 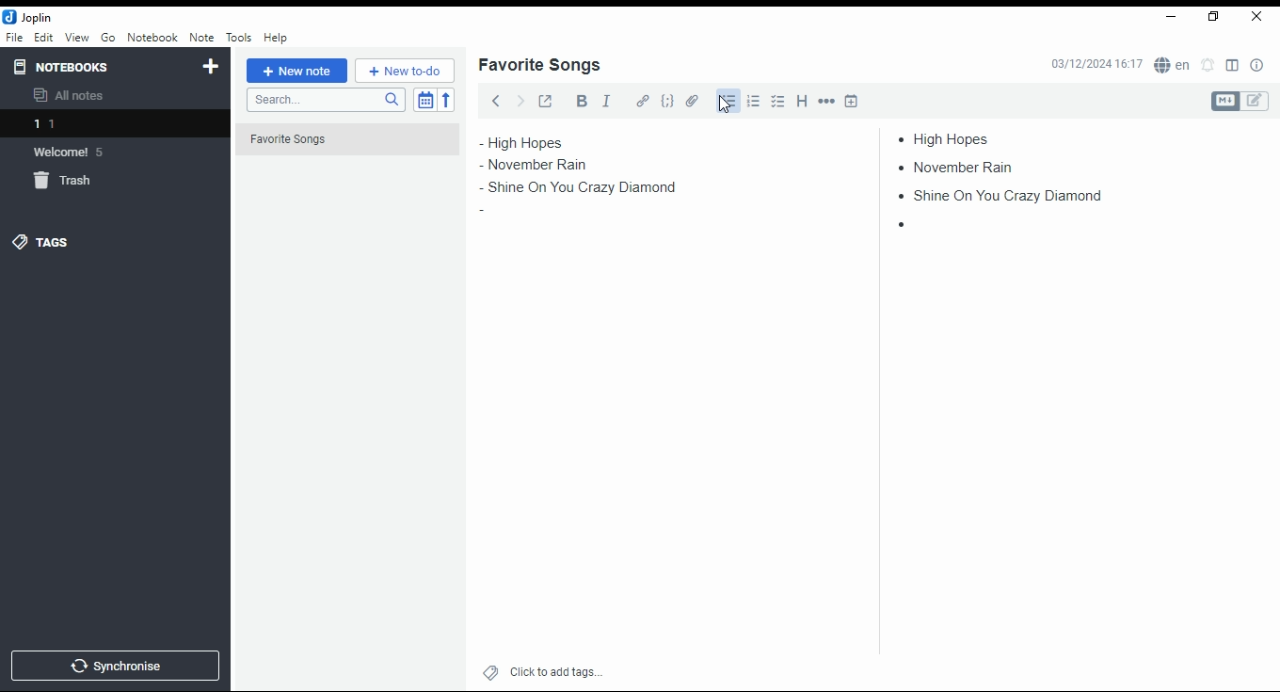 I want to click on edit, so click(x=43, y=36).